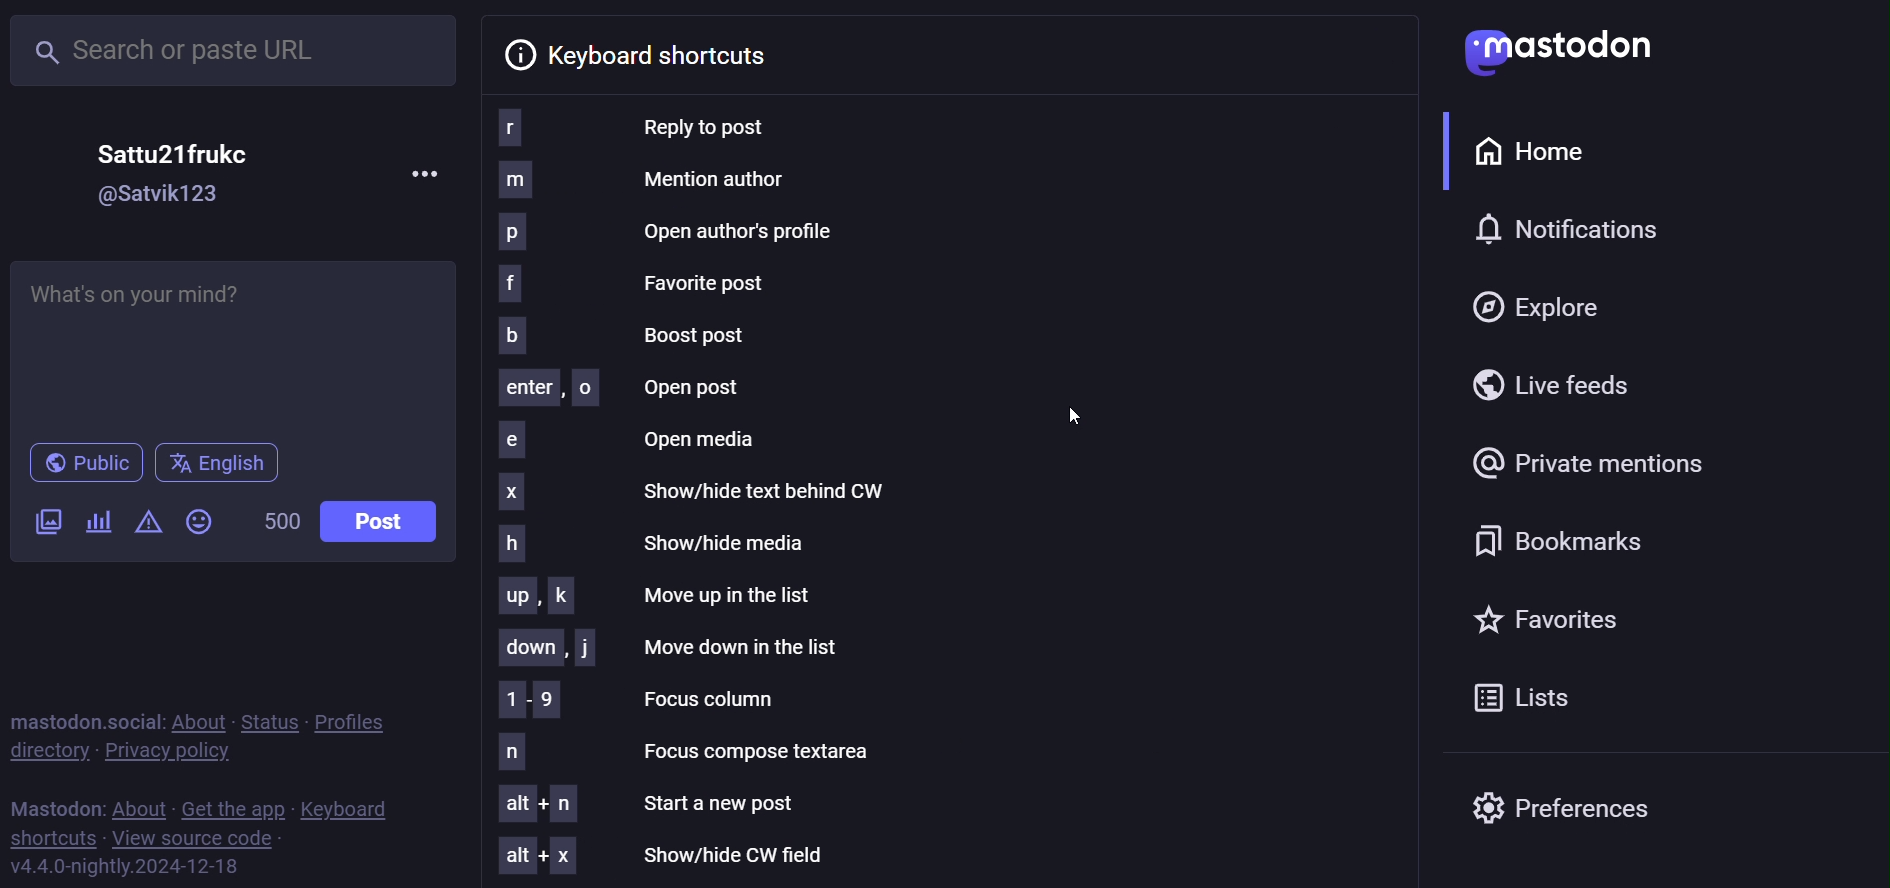 Image resolution: width=1890 pixels, height=888 pixels. Describe the element at coordinates (139, 804) in the screenshot. I see `about` at that location.